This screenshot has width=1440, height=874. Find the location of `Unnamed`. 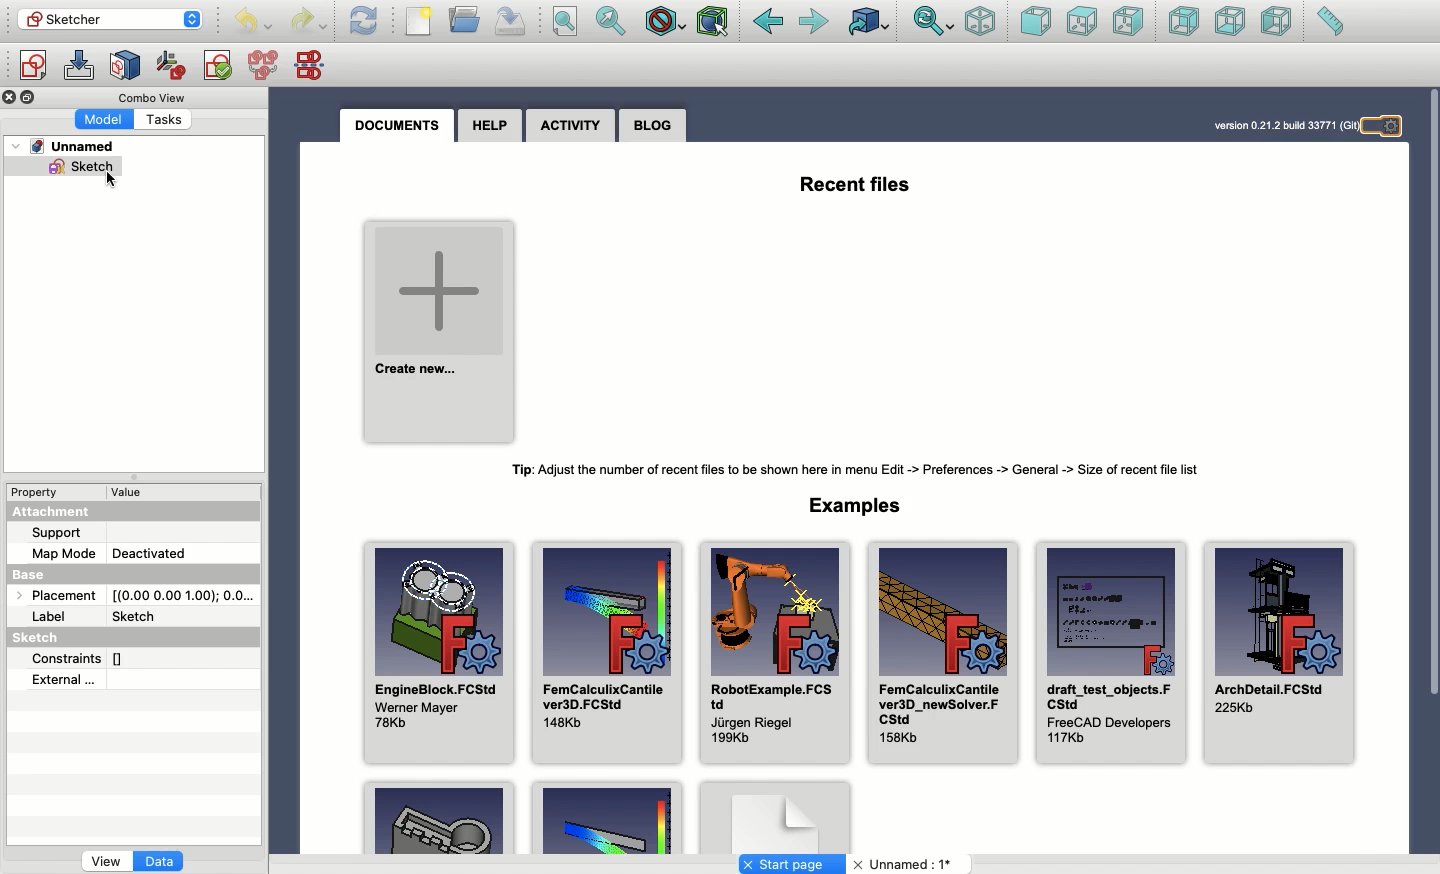

Unnamed is located at coordinates (906, 865).